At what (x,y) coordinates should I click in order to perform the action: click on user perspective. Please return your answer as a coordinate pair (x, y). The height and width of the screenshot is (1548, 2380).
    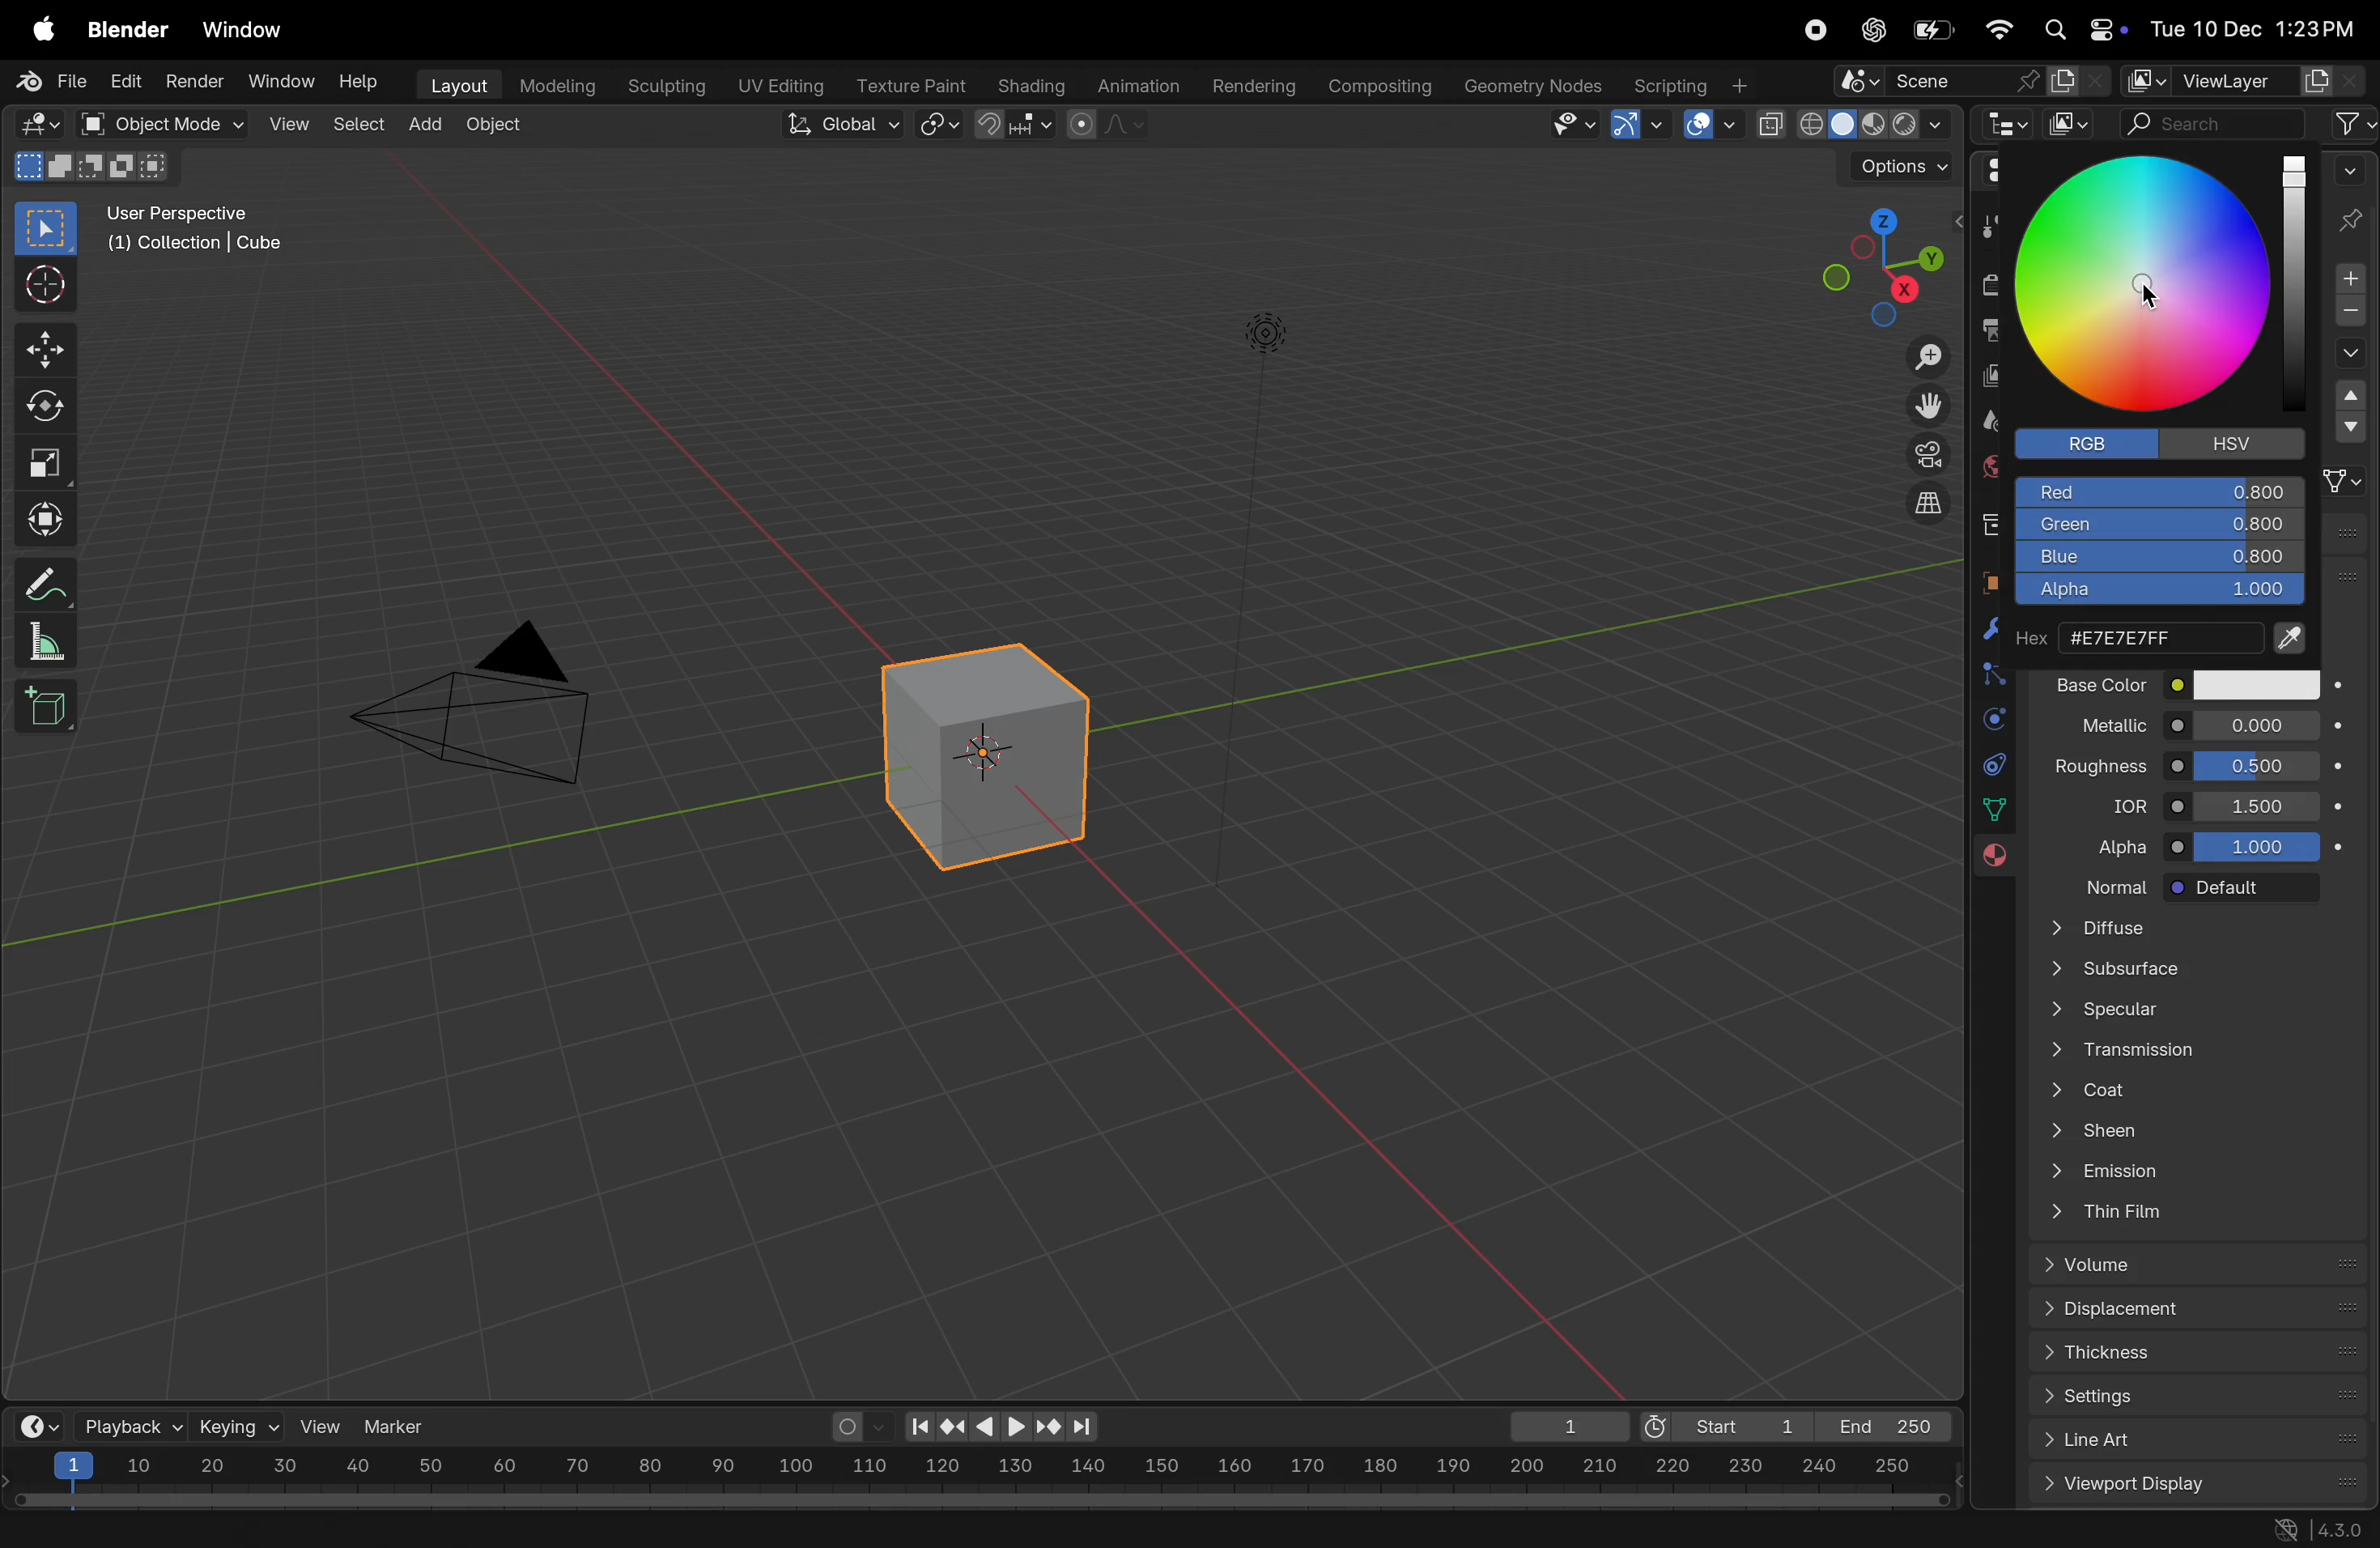
    Looking at the image, I should click on (207, 228).